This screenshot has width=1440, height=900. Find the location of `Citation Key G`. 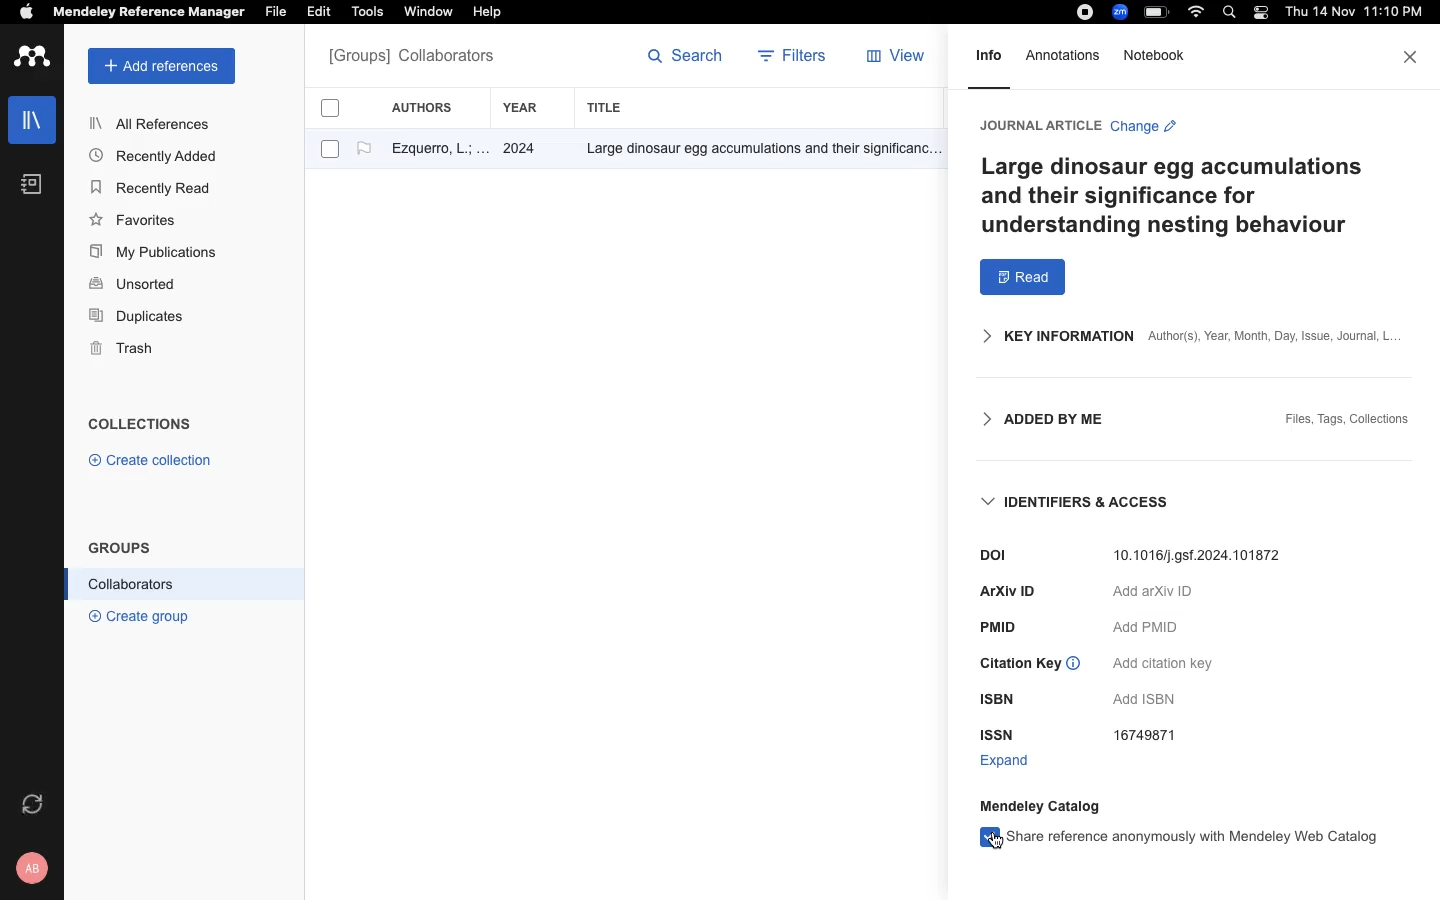

Citation Key G is located at coordinates (1031, 666).